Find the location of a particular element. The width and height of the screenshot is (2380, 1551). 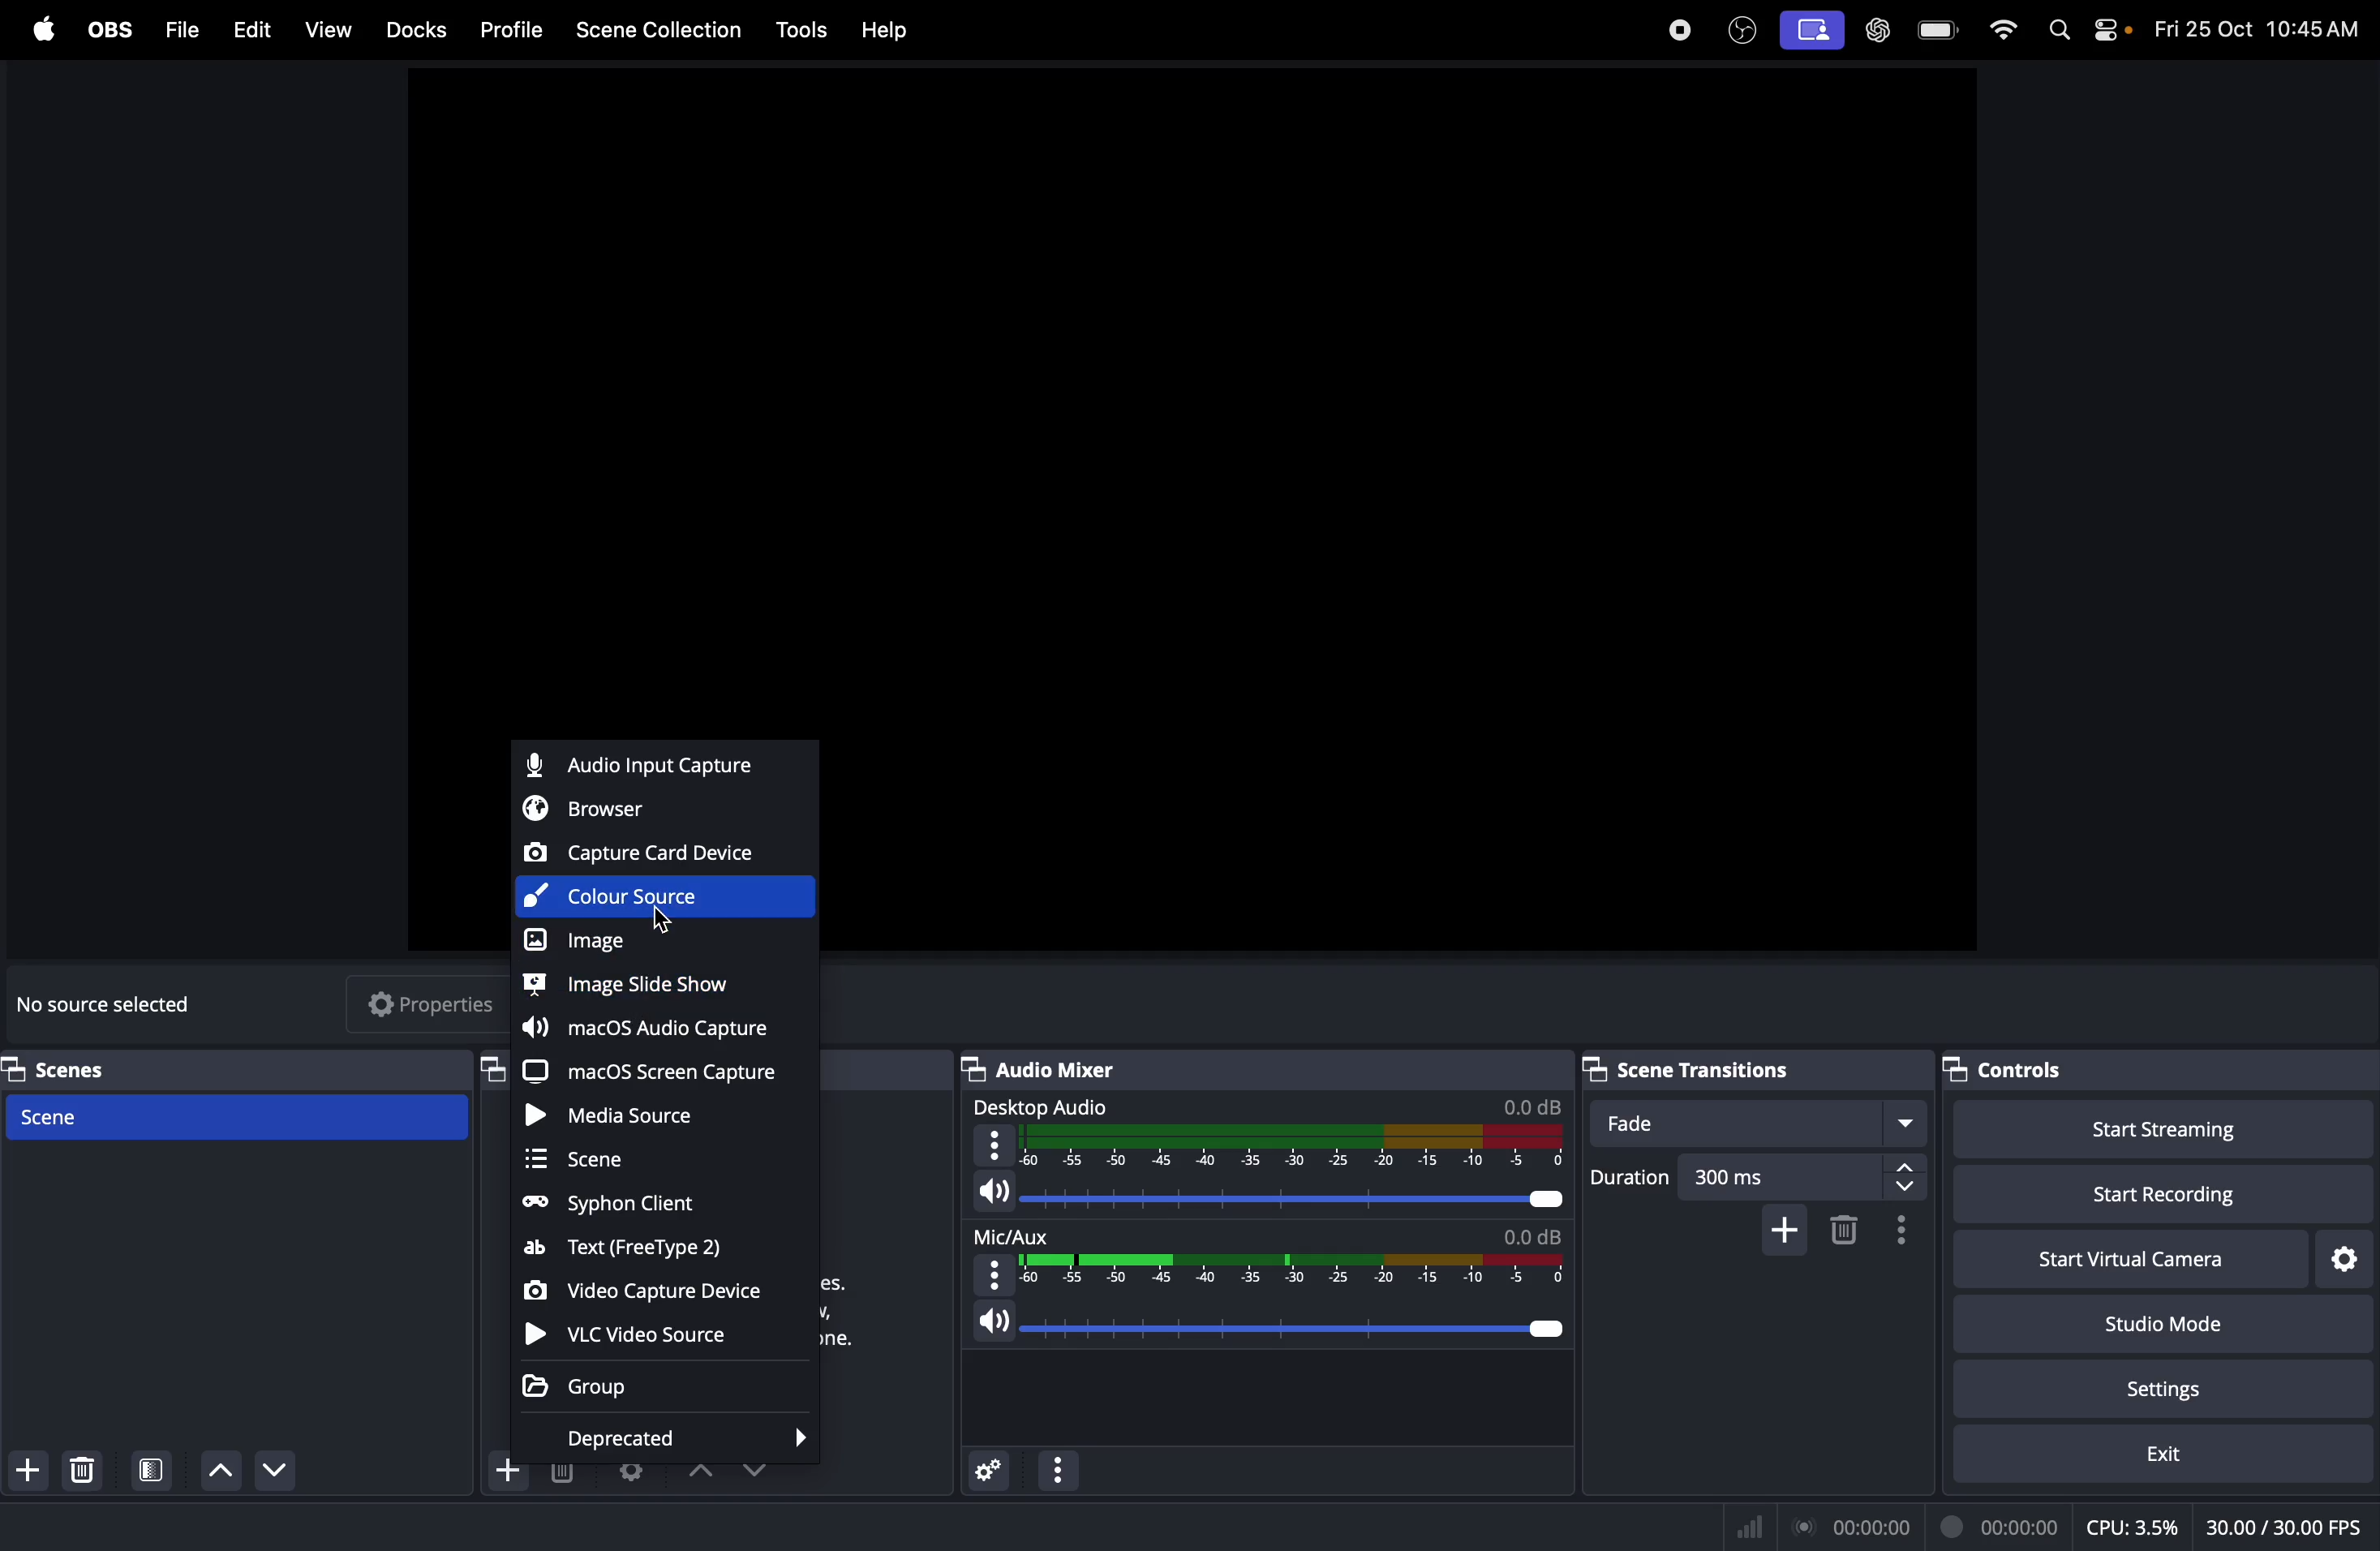

screen record is located at coordinates (1814, 31).